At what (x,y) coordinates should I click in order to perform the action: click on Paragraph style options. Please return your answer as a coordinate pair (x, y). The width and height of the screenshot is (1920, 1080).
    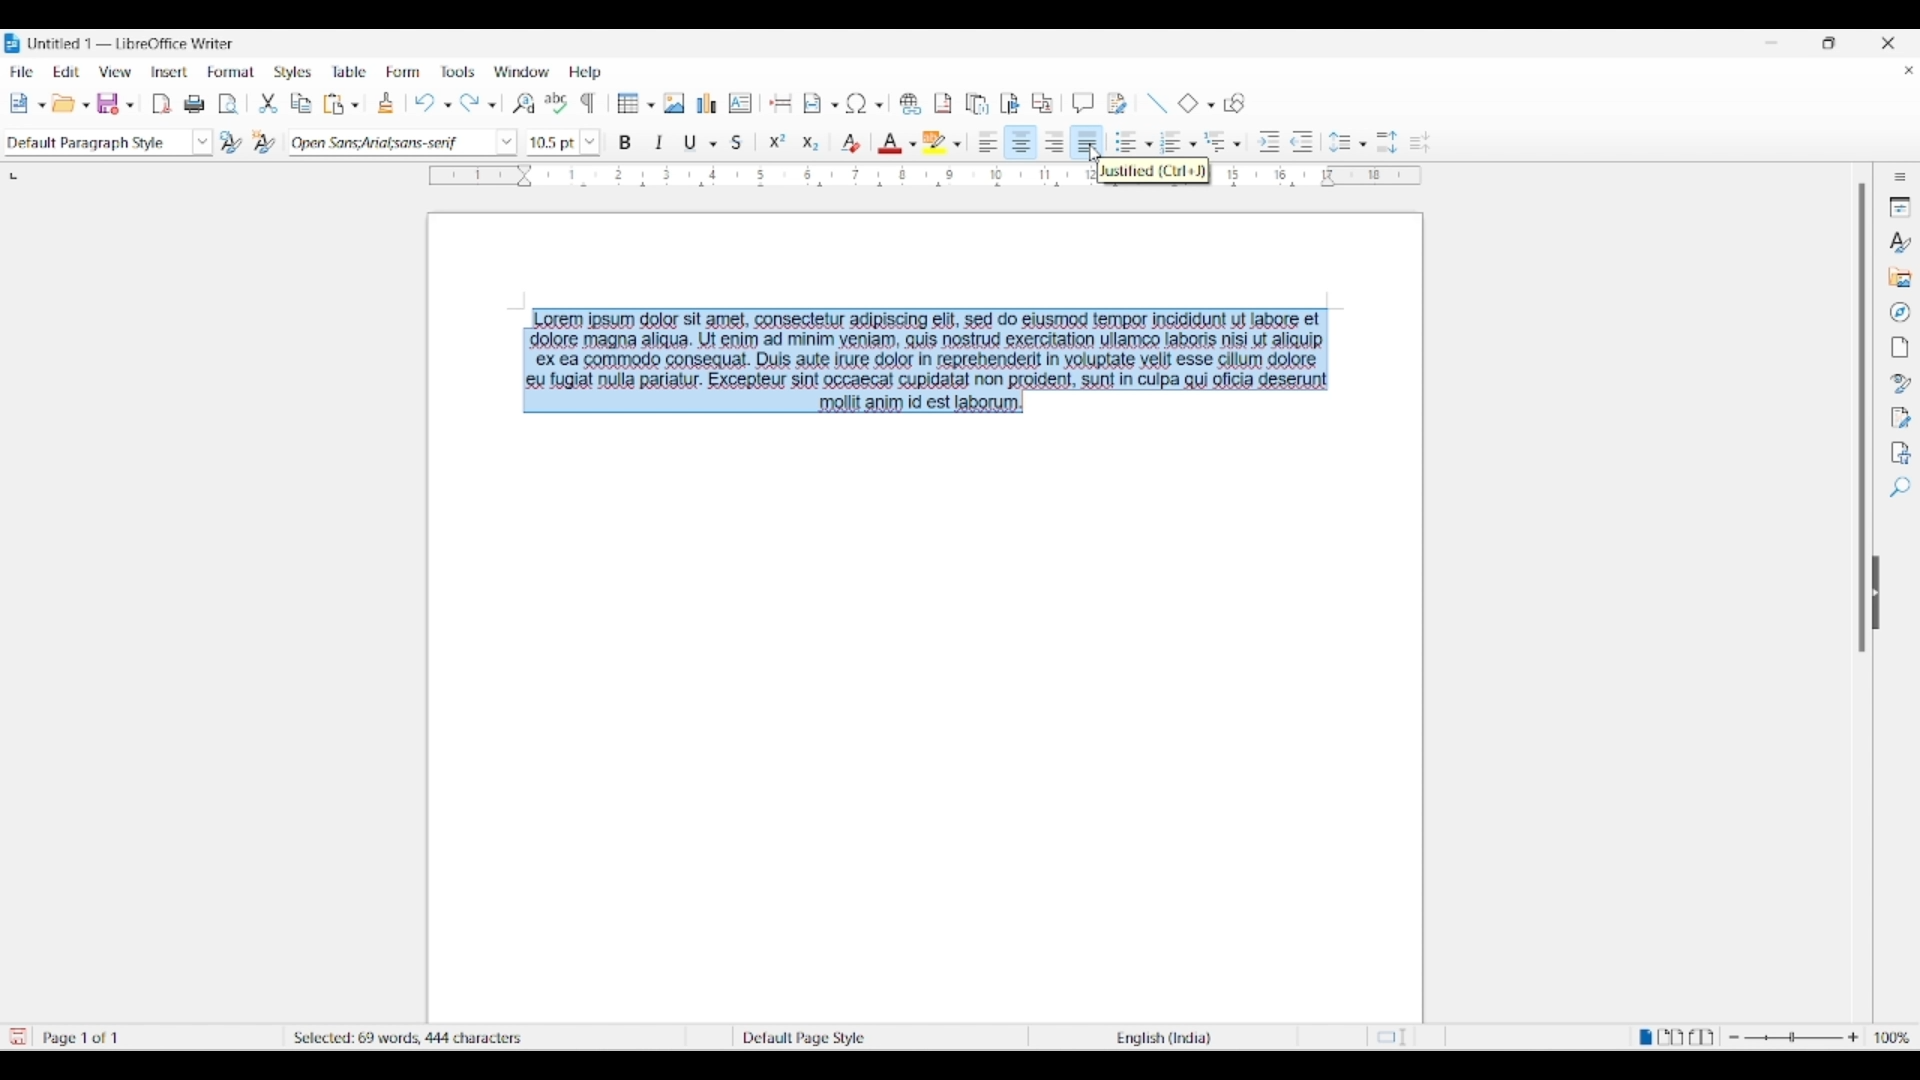
    Looking at the image, I should click on (203, 142).